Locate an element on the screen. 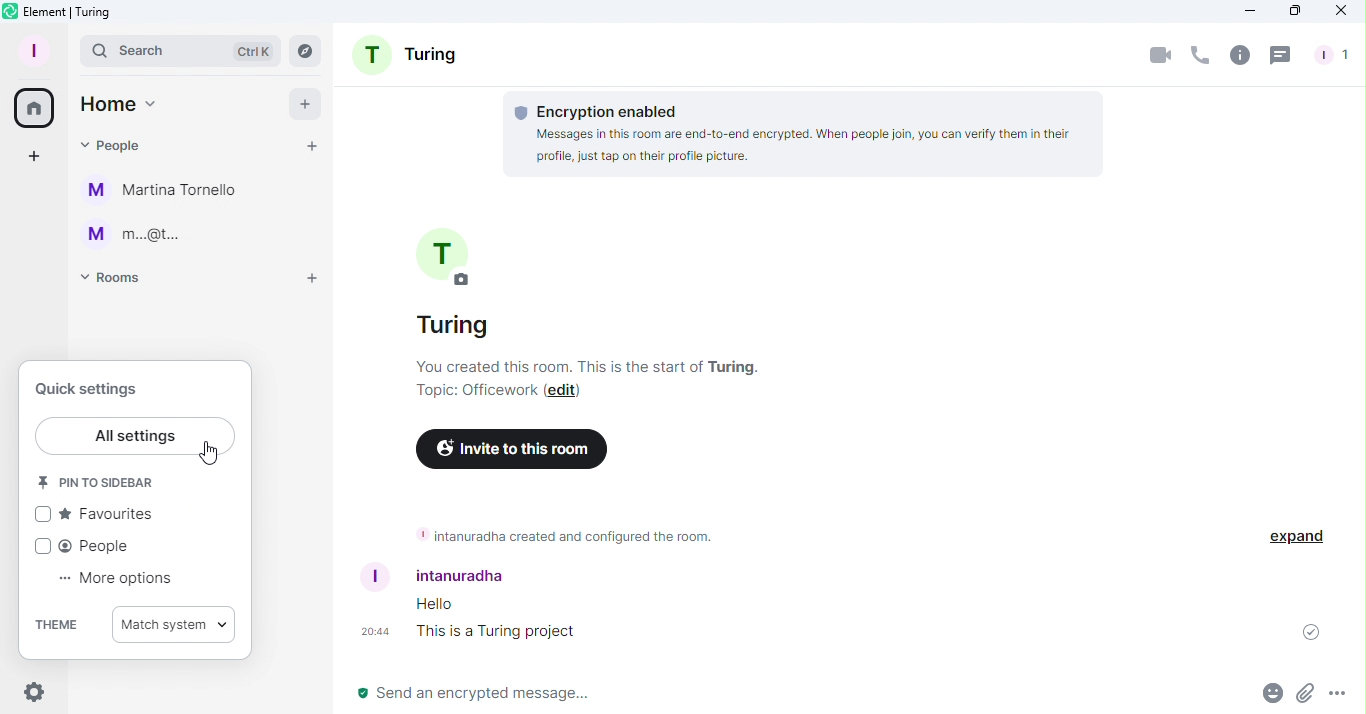  Settings is located at coordinates (39, 690).